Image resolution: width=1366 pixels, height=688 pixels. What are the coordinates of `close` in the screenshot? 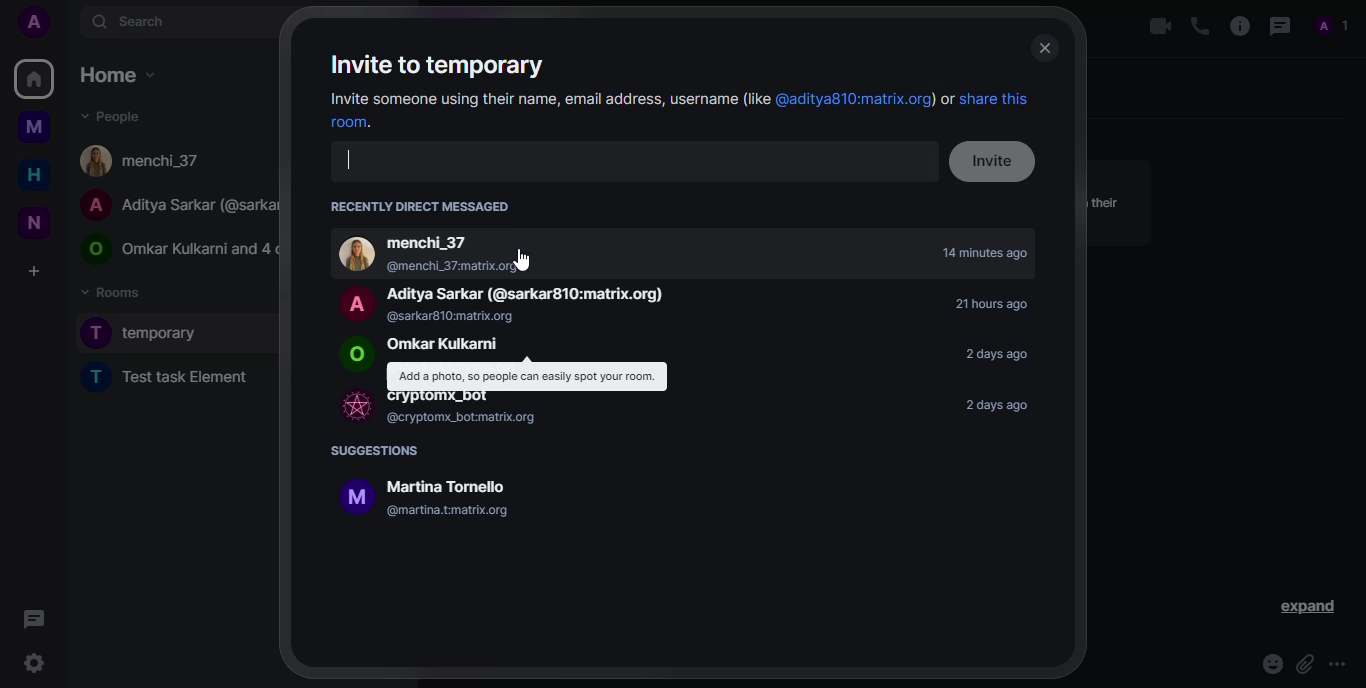 It's located at (1044, 46).